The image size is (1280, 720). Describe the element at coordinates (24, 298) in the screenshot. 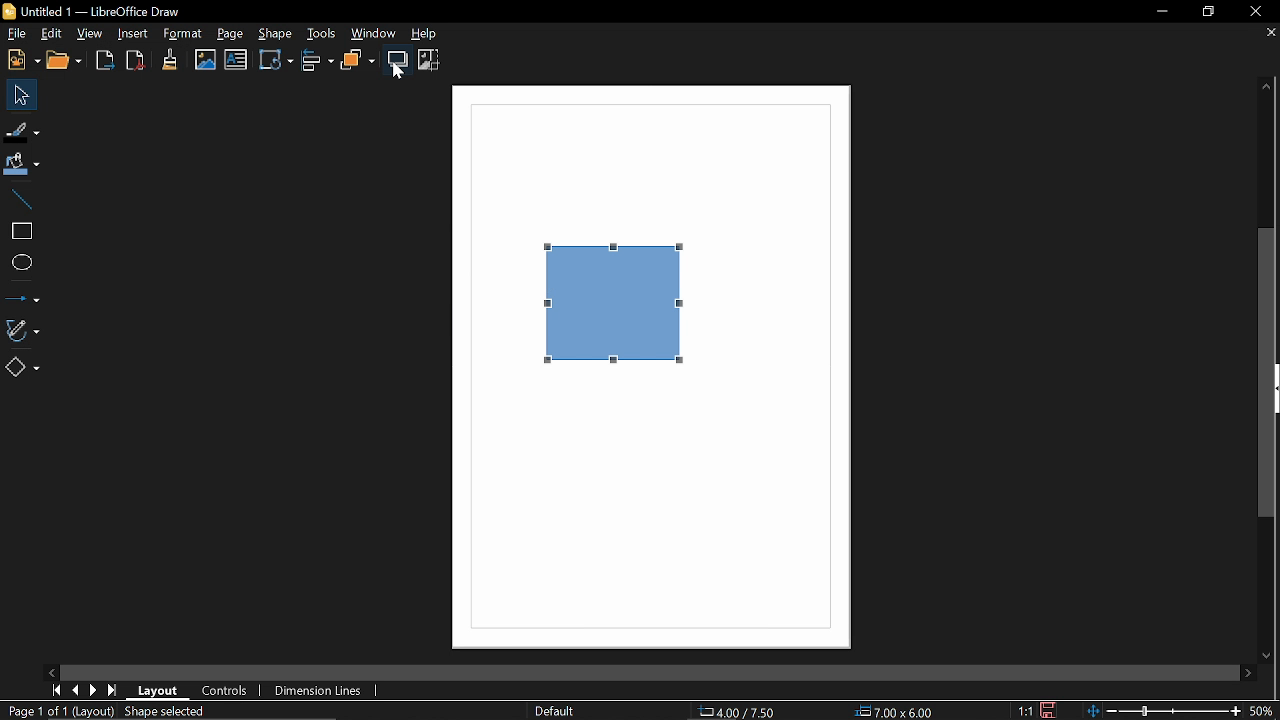

I see `Lines and arrows` at that location.